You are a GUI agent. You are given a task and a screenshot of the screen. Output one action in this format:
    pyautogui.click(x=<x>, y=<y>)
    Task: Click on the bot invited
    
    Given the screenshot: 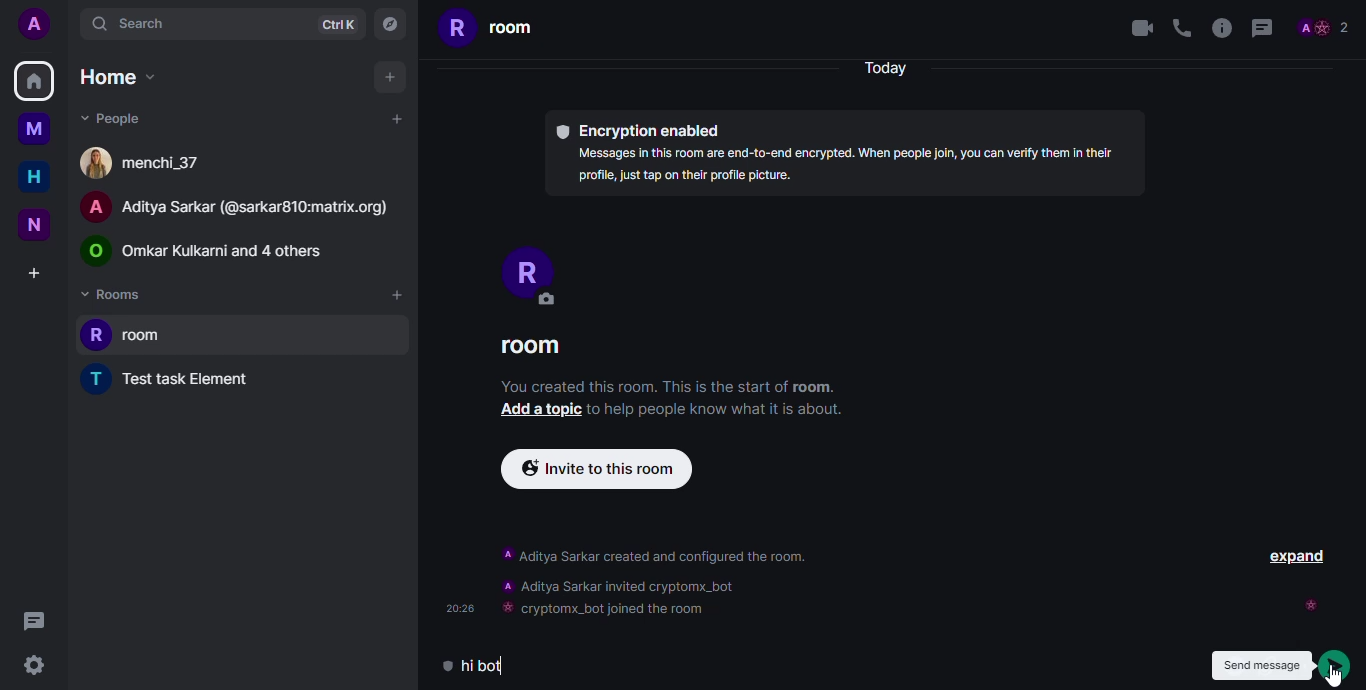 What is the action you would take?
    pyautogui.click(x=616, y=587)
    